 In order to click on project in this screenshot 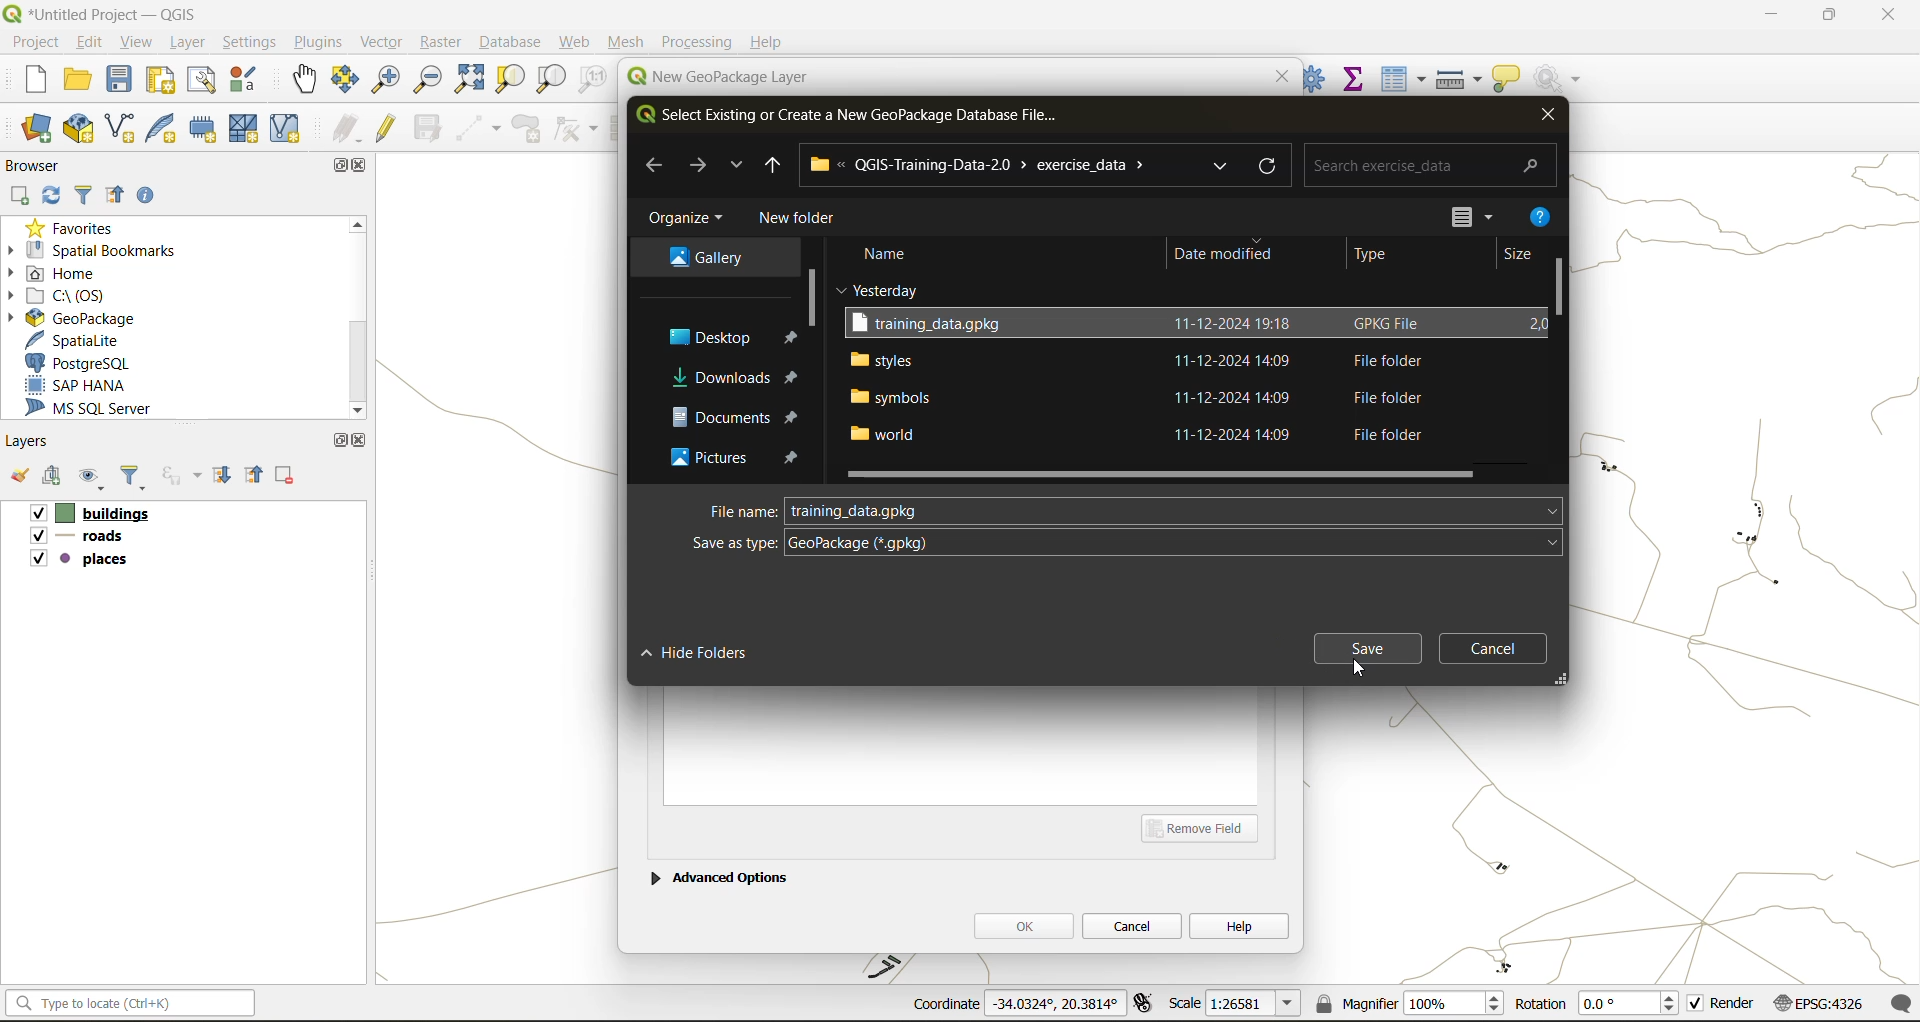, I will do `click(34, 41)`.